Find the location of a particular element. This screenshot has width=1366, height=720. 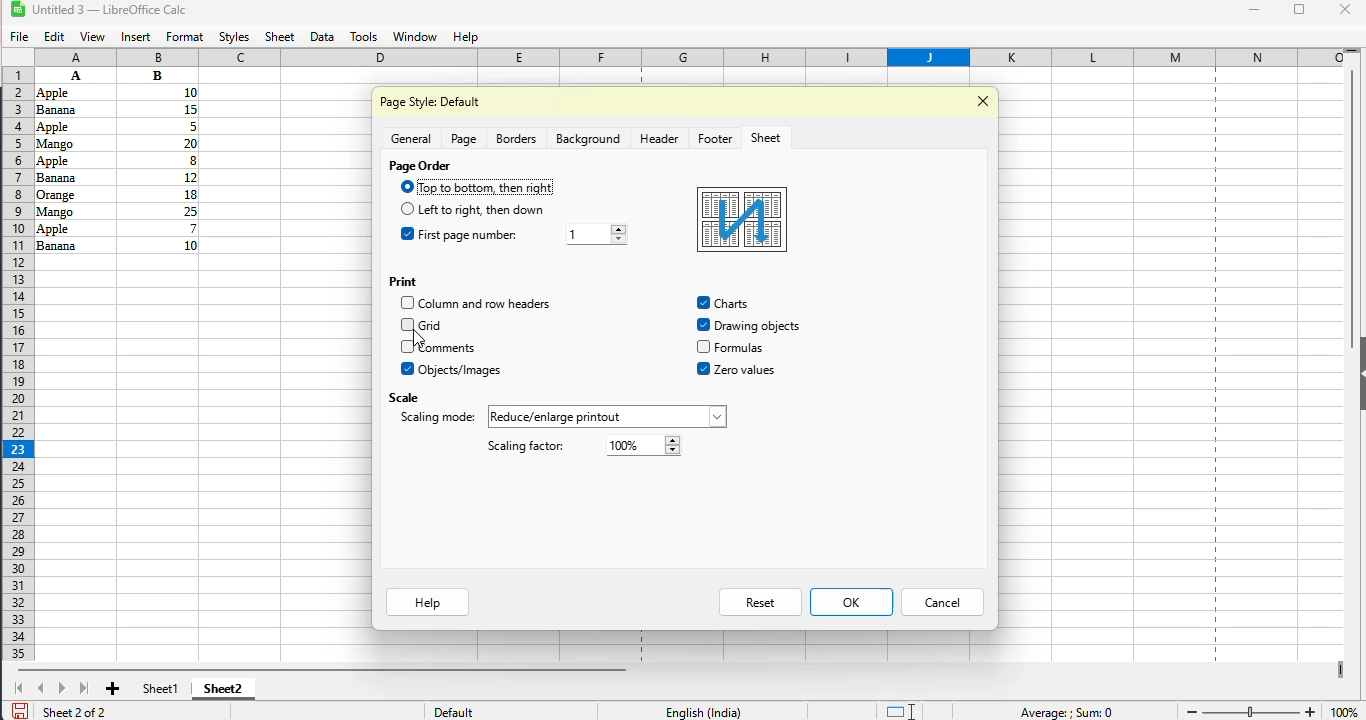

general is located at coordinates (411, 138).